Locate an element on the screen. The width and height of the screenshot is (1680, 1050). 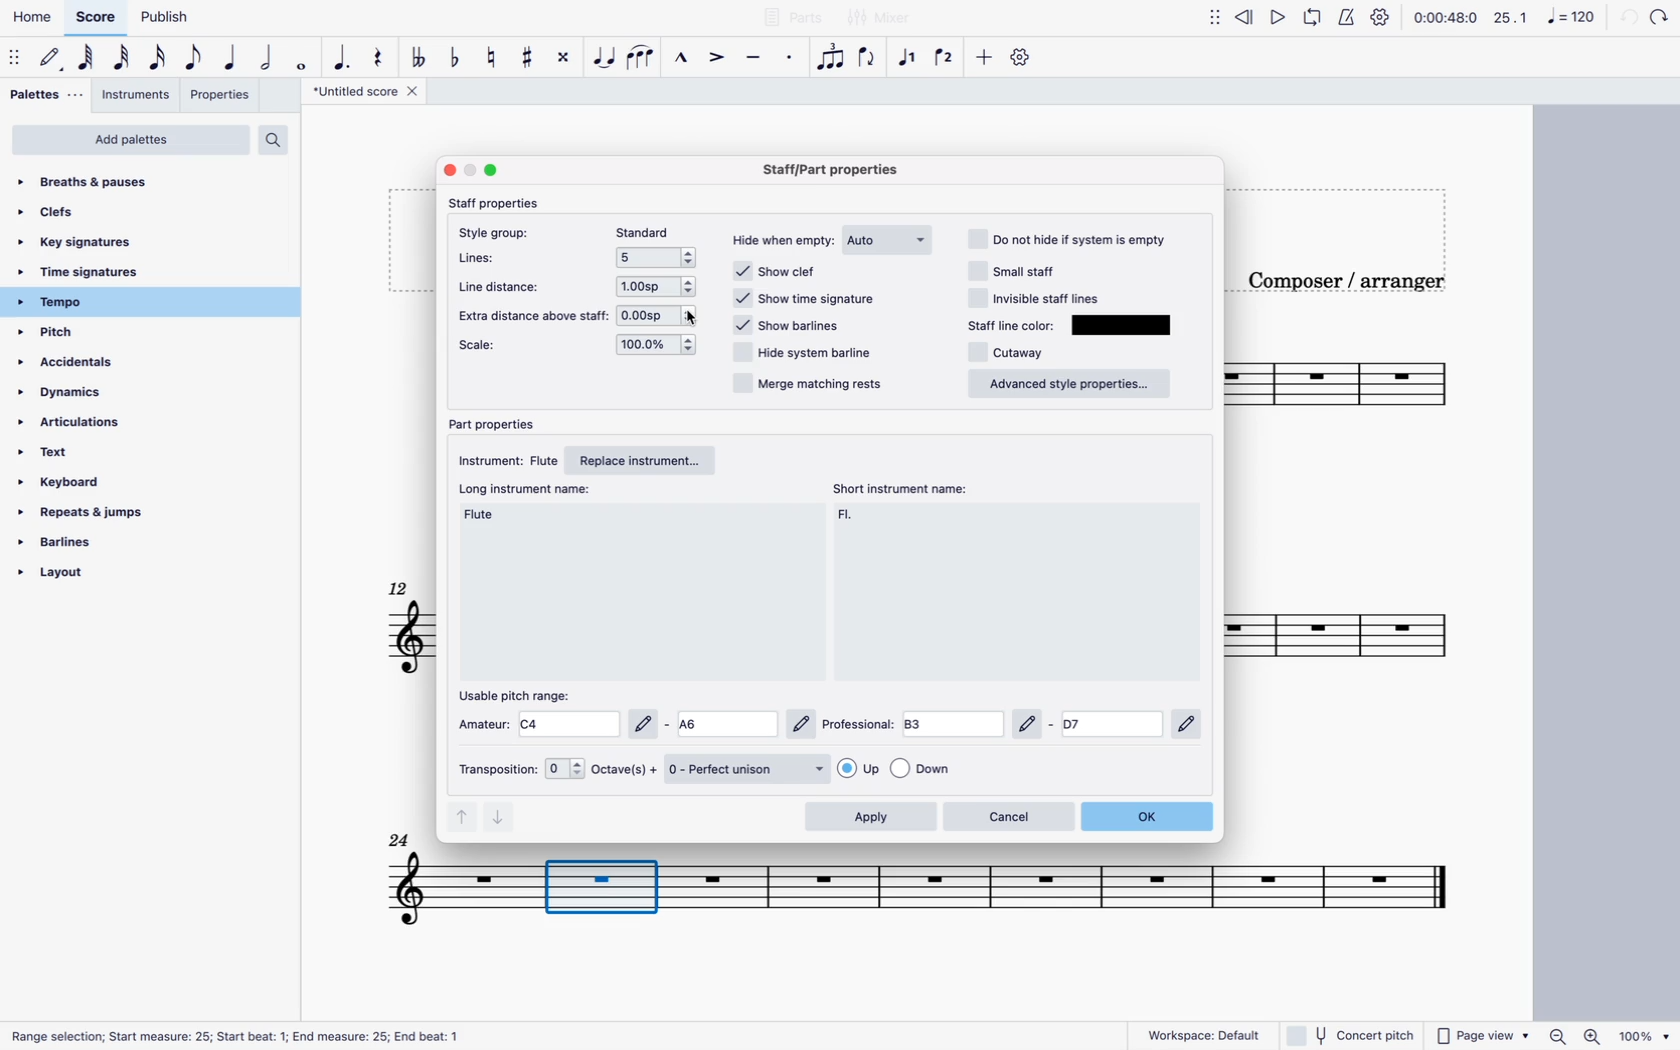
options is located at coordinates (660, 258).